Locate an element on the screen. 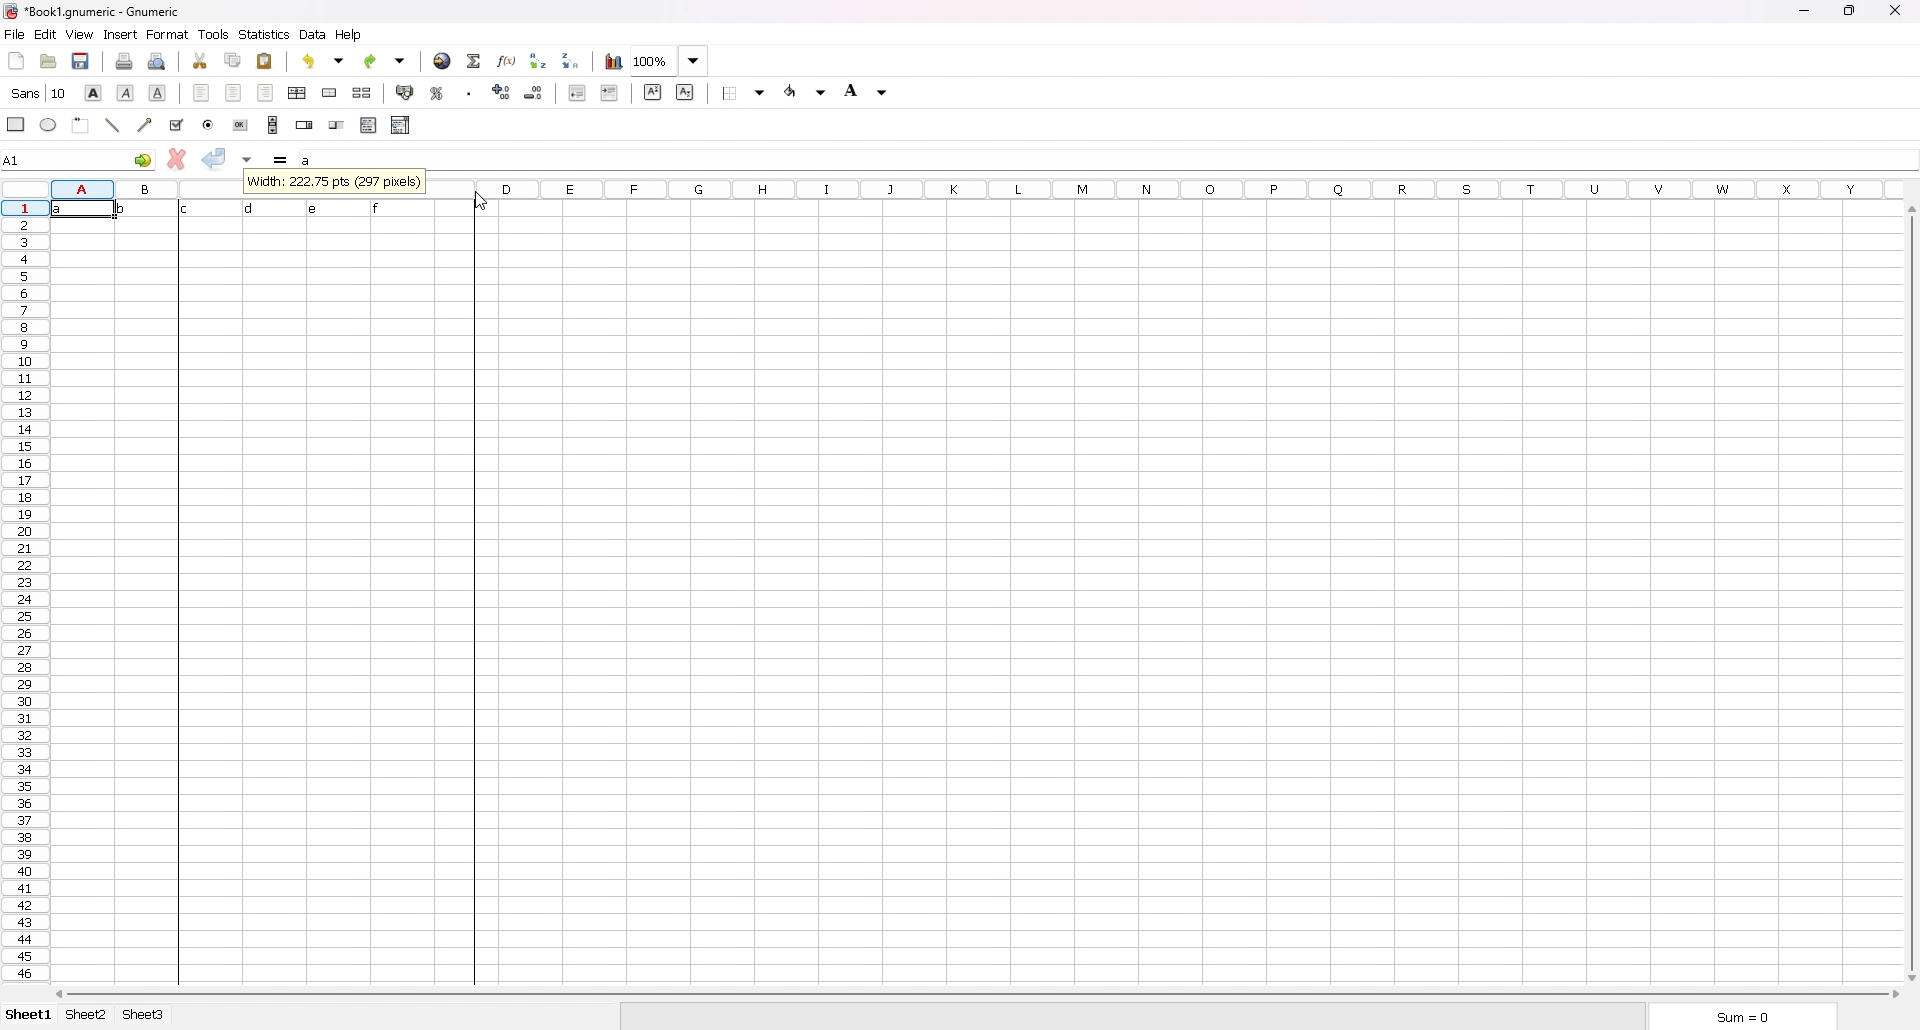 The image size is (1920, 1030). scroll bar is located at coordinates (1912, 594).